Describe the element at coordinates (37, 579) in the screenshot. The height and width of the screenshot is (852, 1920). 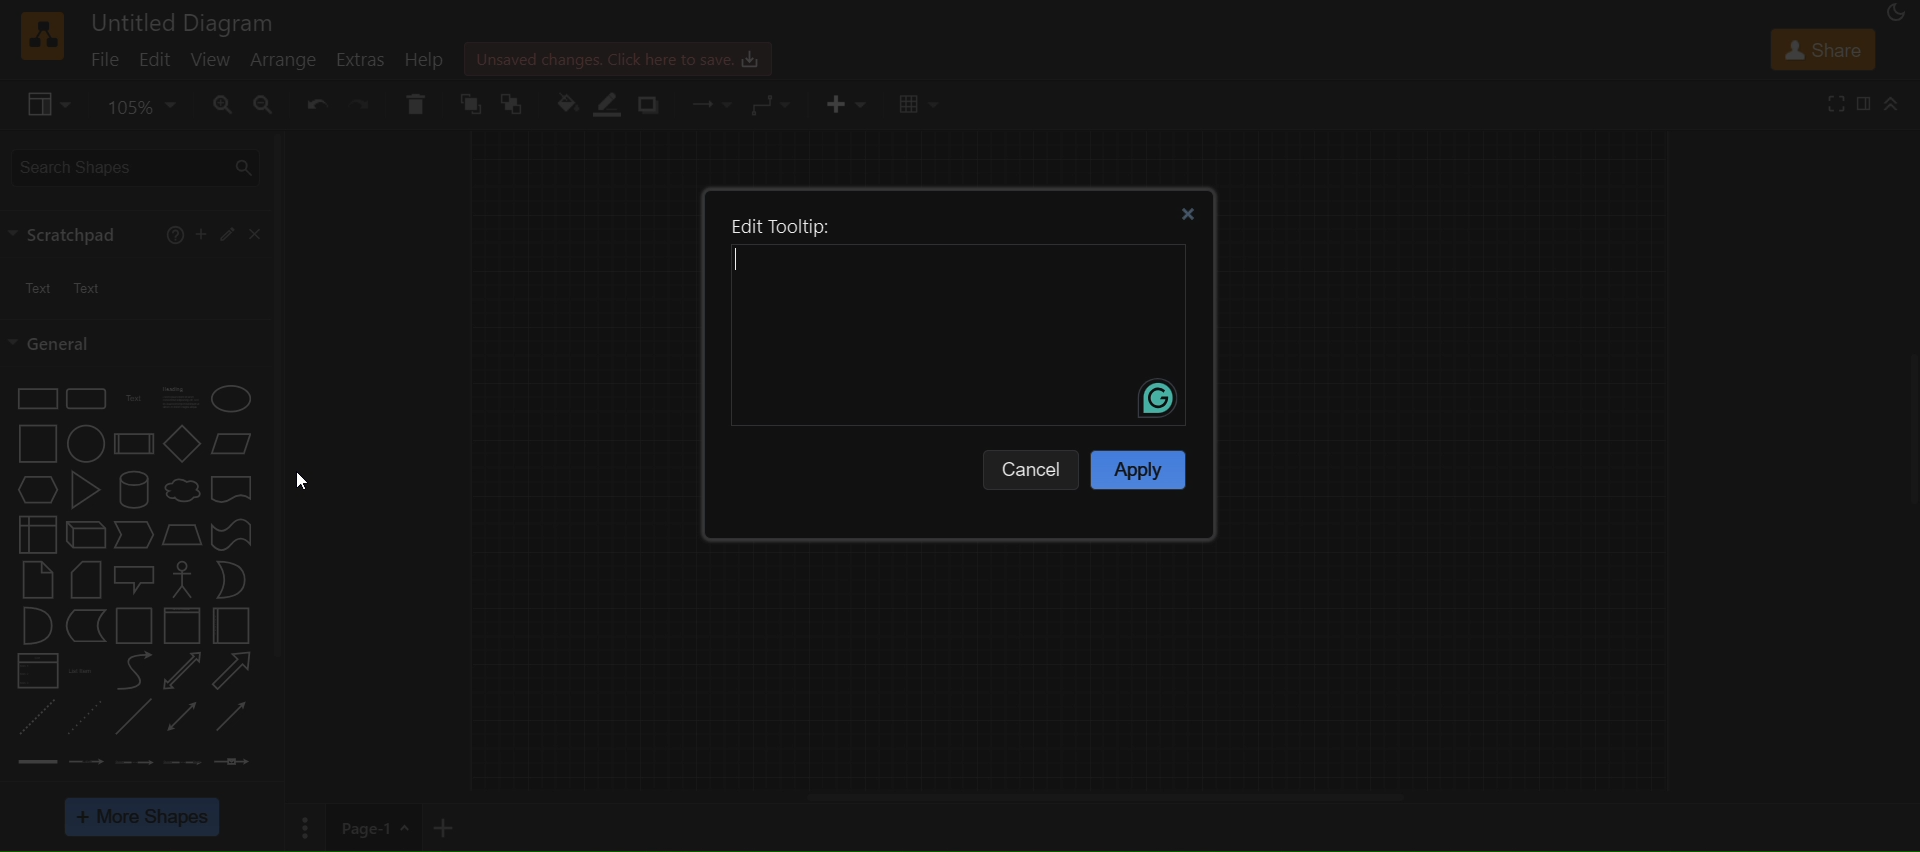
I see `notes` at that location.